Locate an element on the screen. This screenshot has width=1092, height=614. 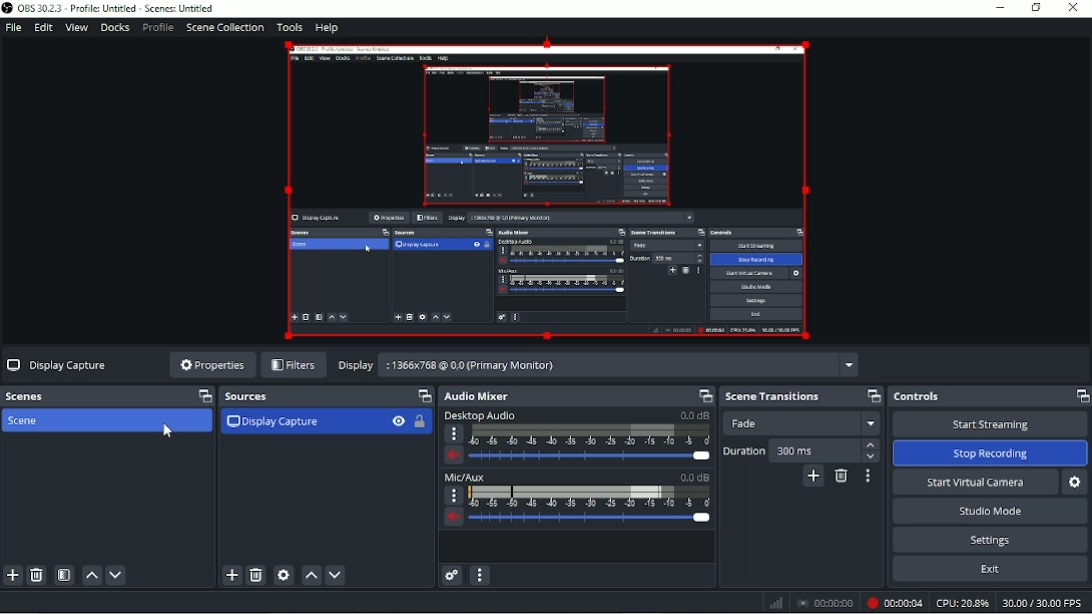
30.00/30.00 FPS is located at coordinates (1045, 604).